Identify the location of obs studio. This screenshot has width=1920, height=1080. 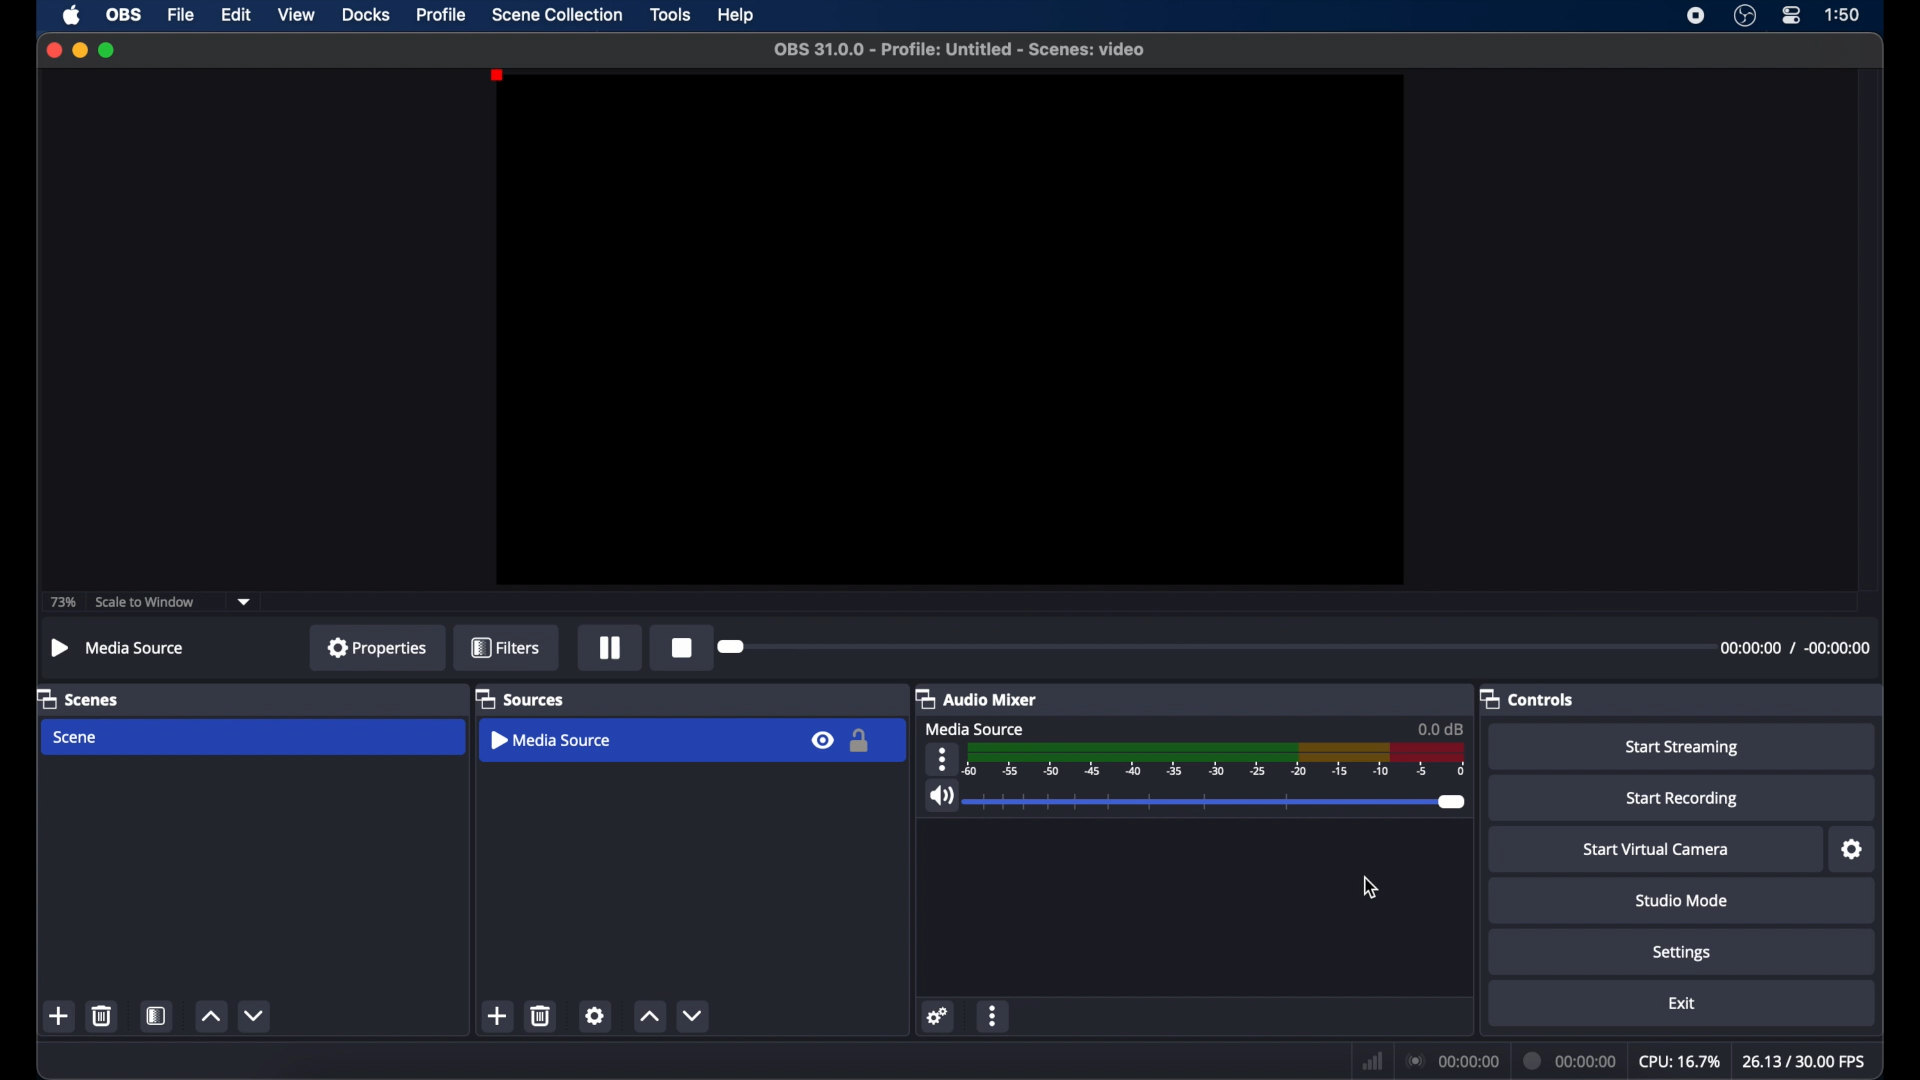
(1745, 16).